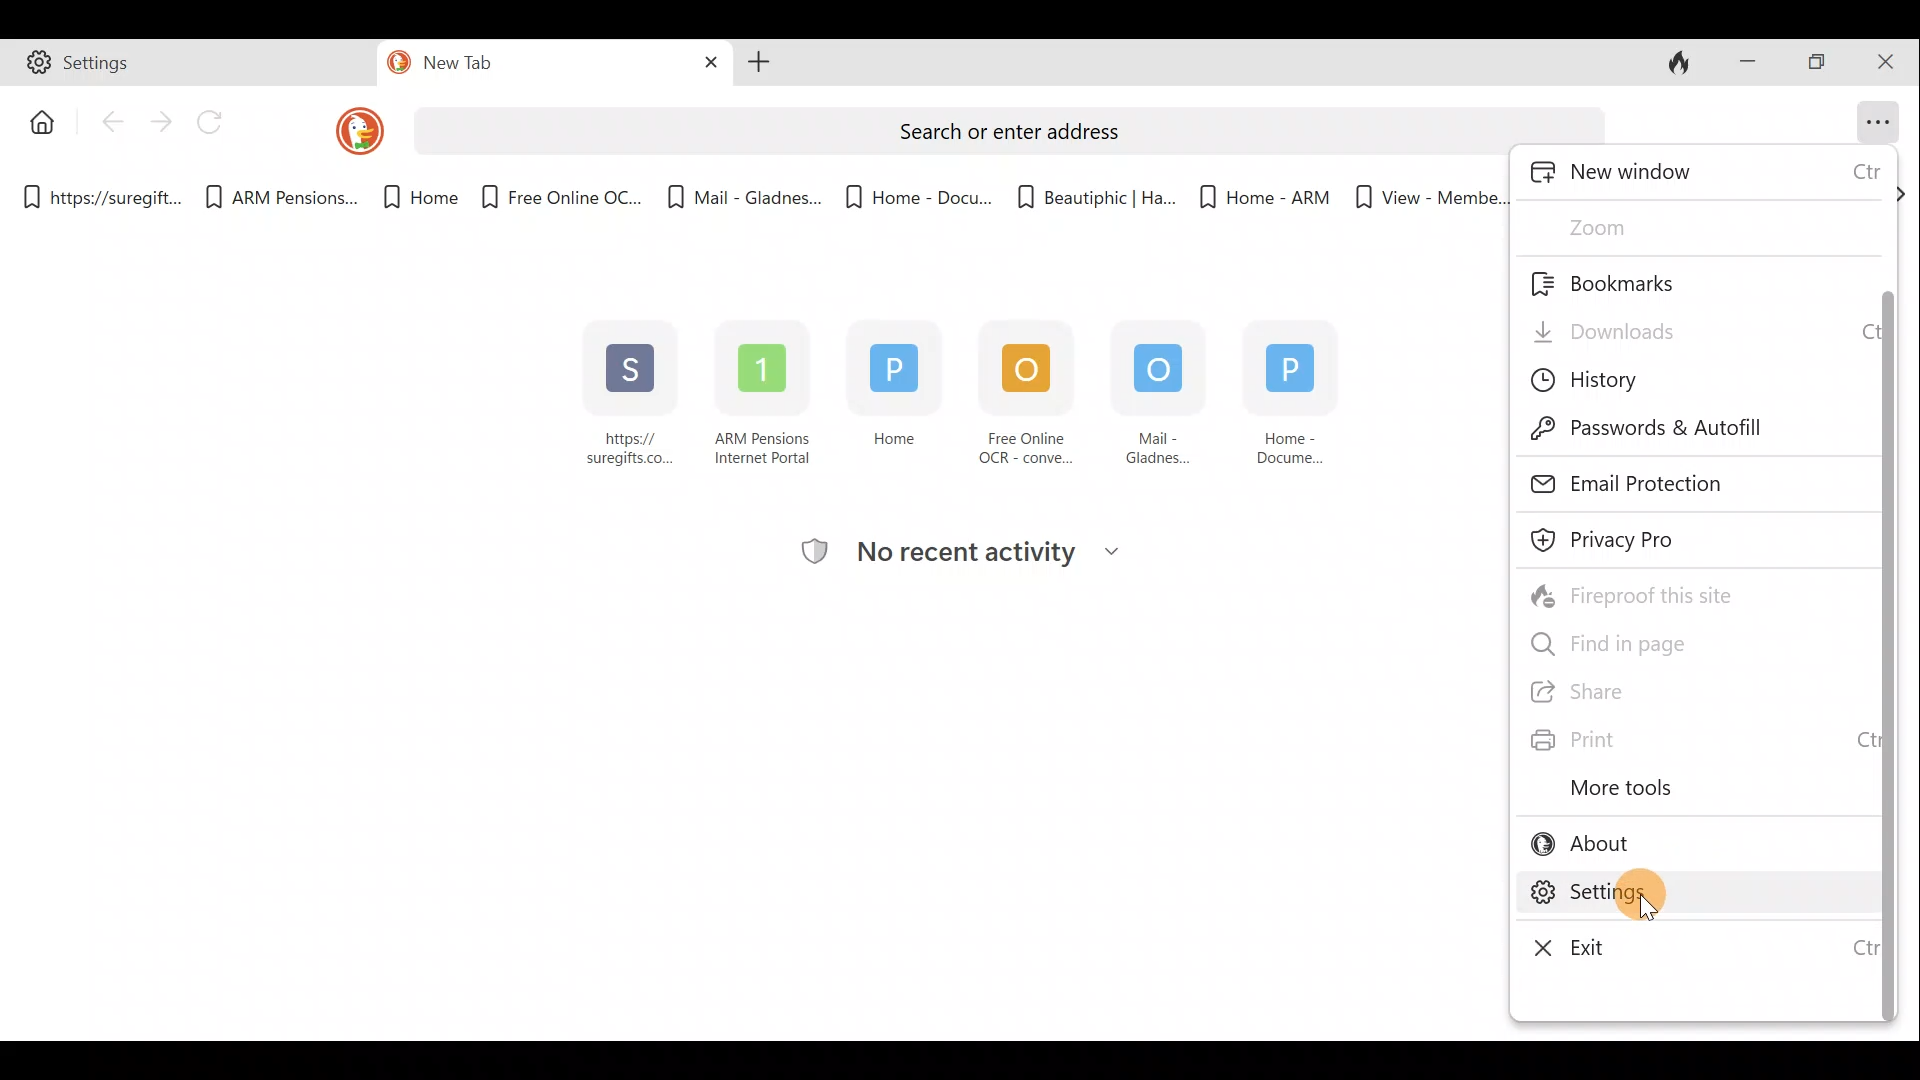 The image size is (1920, 1080). I want to click on Bookmark 7, so click(1094, 189).